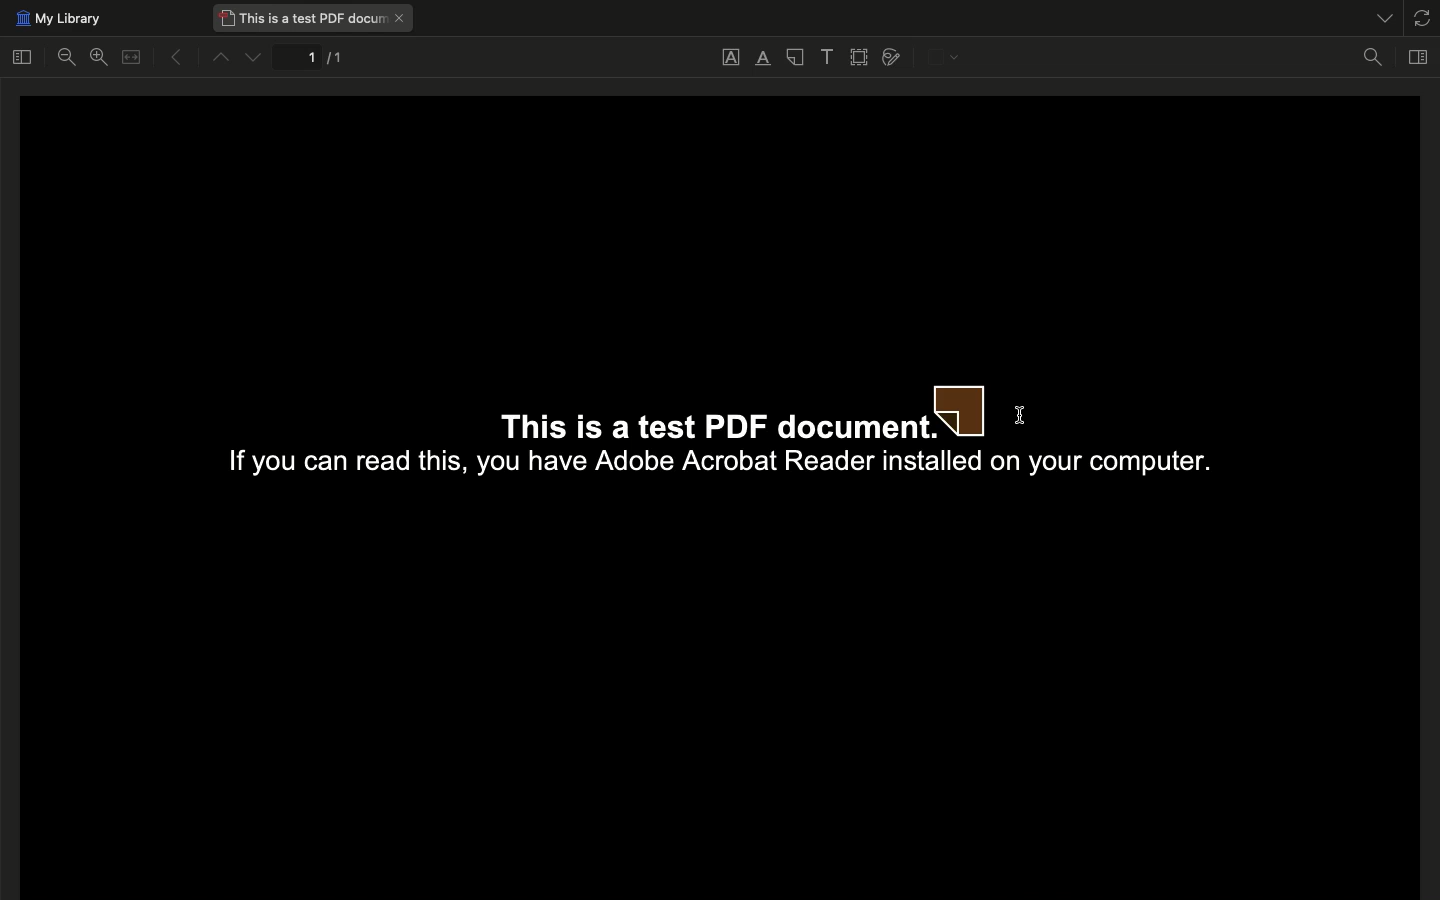 The height and width of the screenshot is (900, 1440). What do you see at coordinates (22, 56) in the screenshot?
I see `Toggle sidebar` at bounding box center [22, 56].